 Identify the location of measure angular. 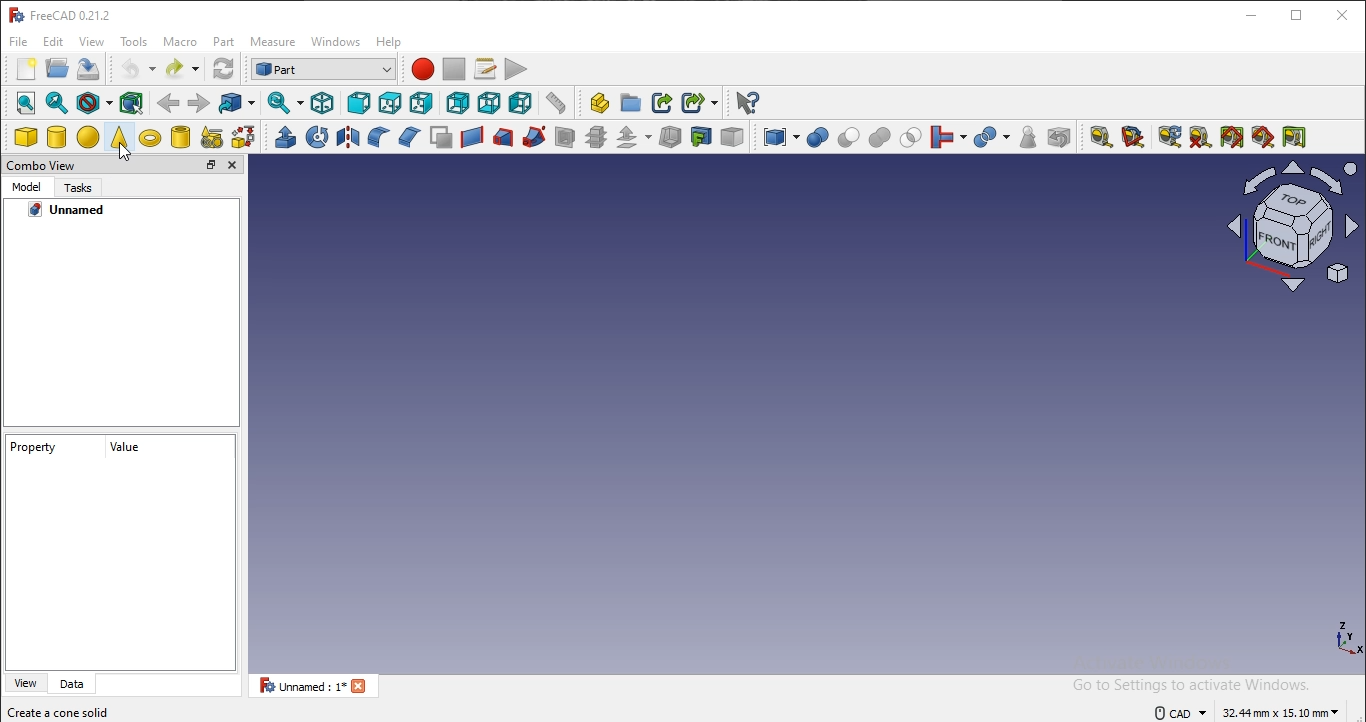
(1135, 135).